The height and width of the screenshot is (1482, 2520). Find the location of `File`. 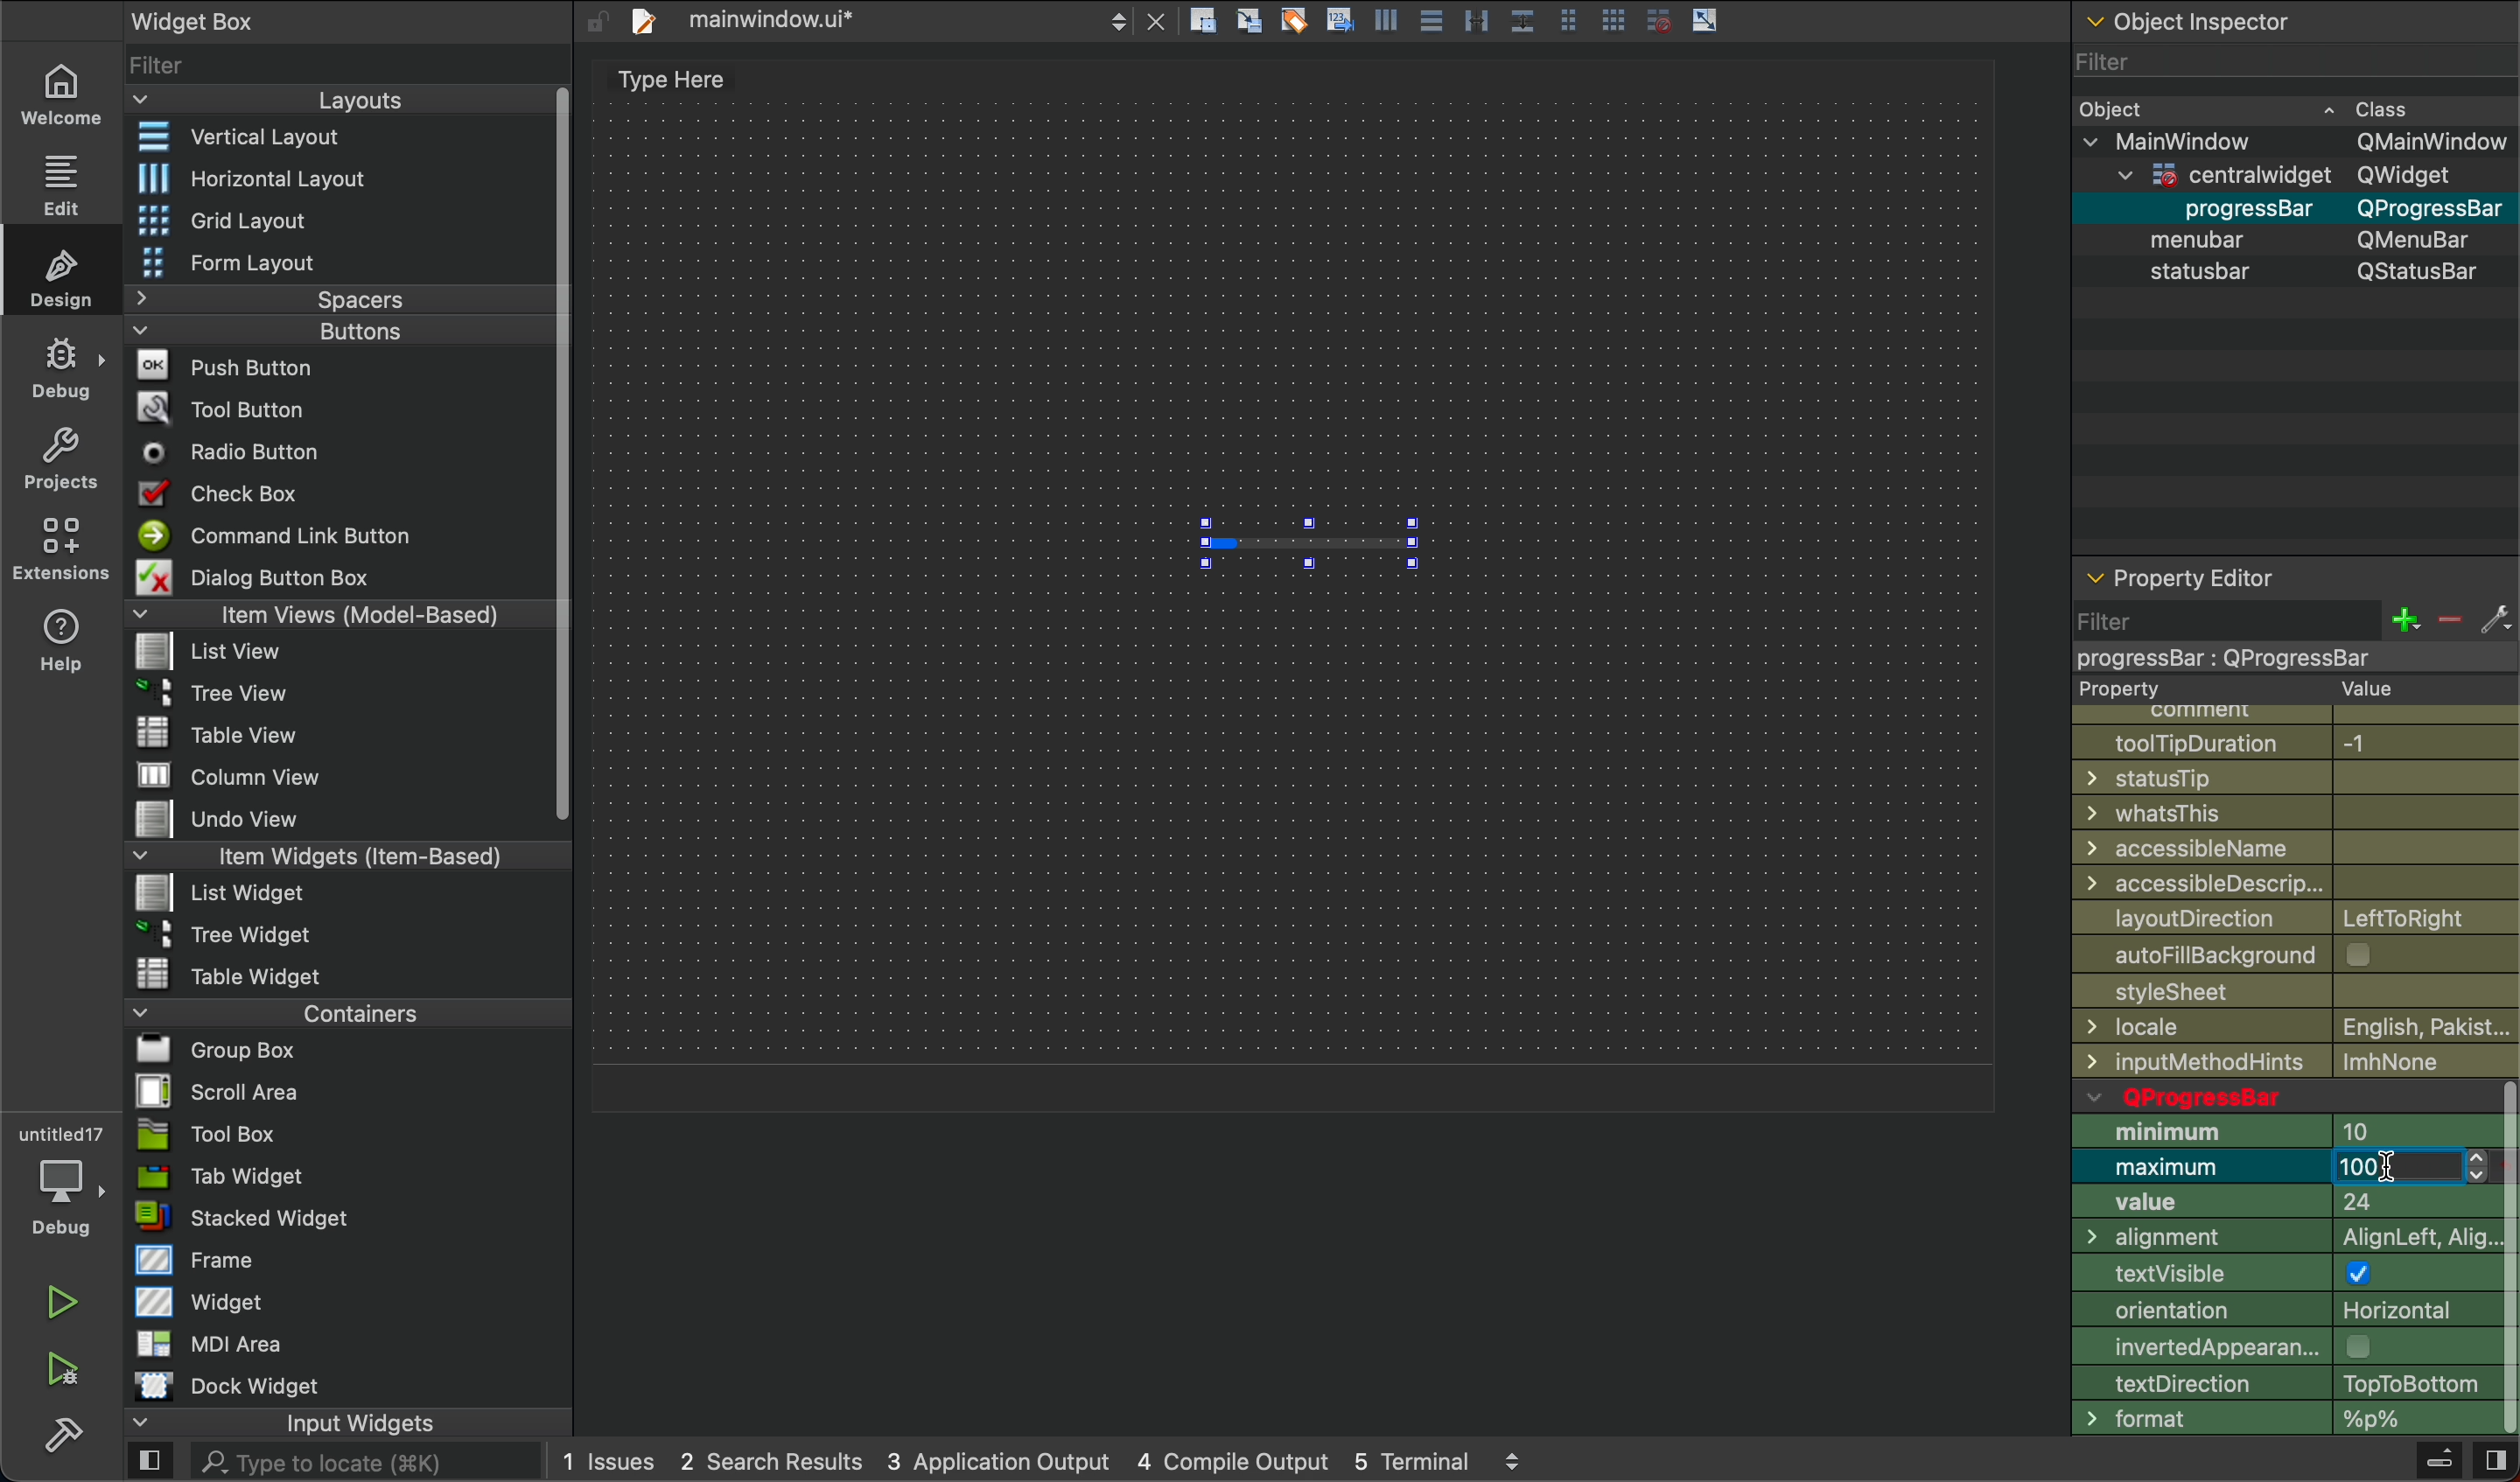

File is located at coordinates (217, 653).